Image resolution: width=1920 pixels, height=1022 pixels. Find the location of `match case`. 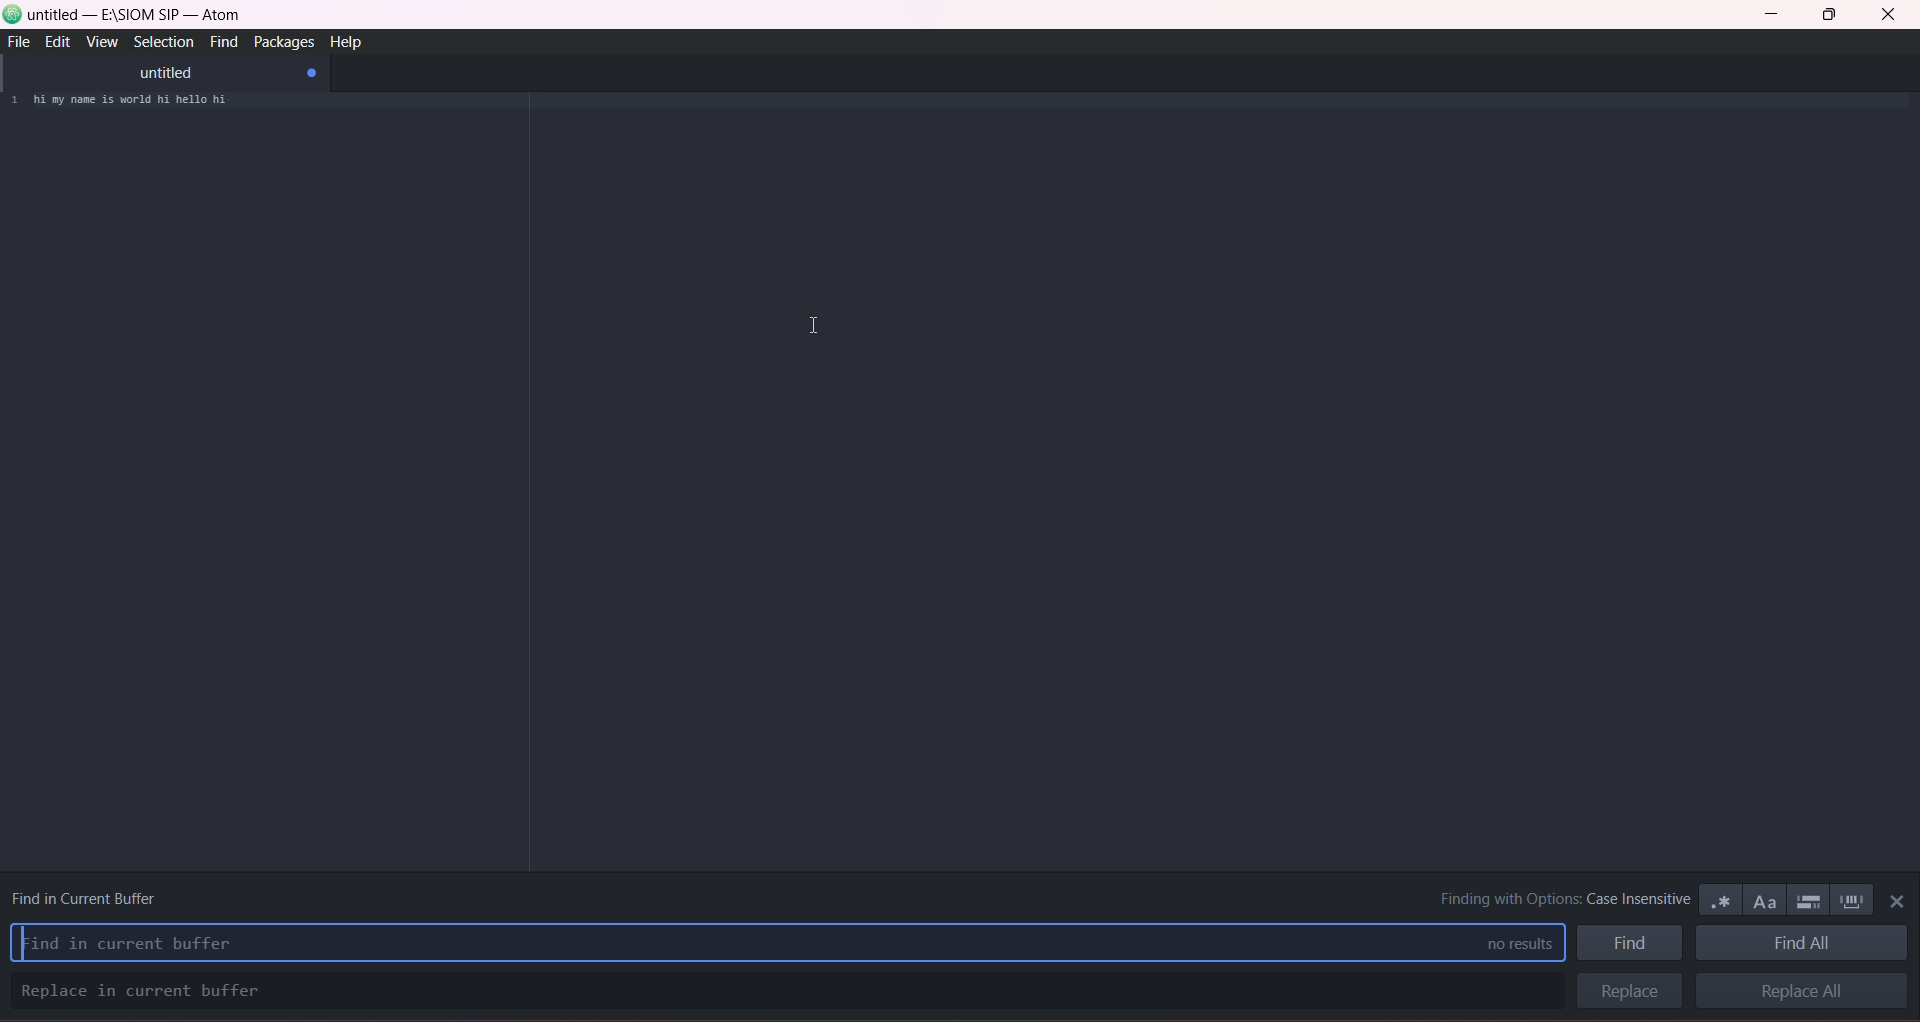

match case is located at coordinates (1761, 898).